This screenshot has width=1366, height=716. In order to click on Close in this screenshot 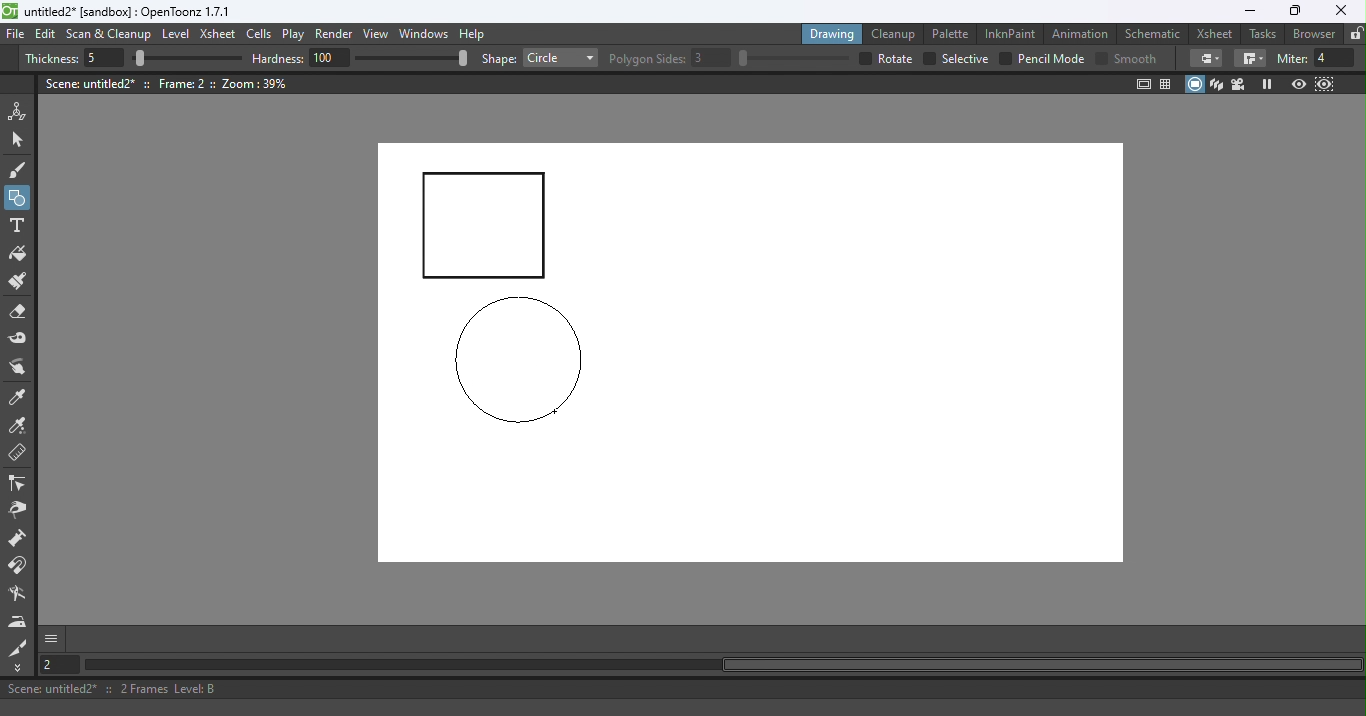, I will do `click(1340, 11)`.